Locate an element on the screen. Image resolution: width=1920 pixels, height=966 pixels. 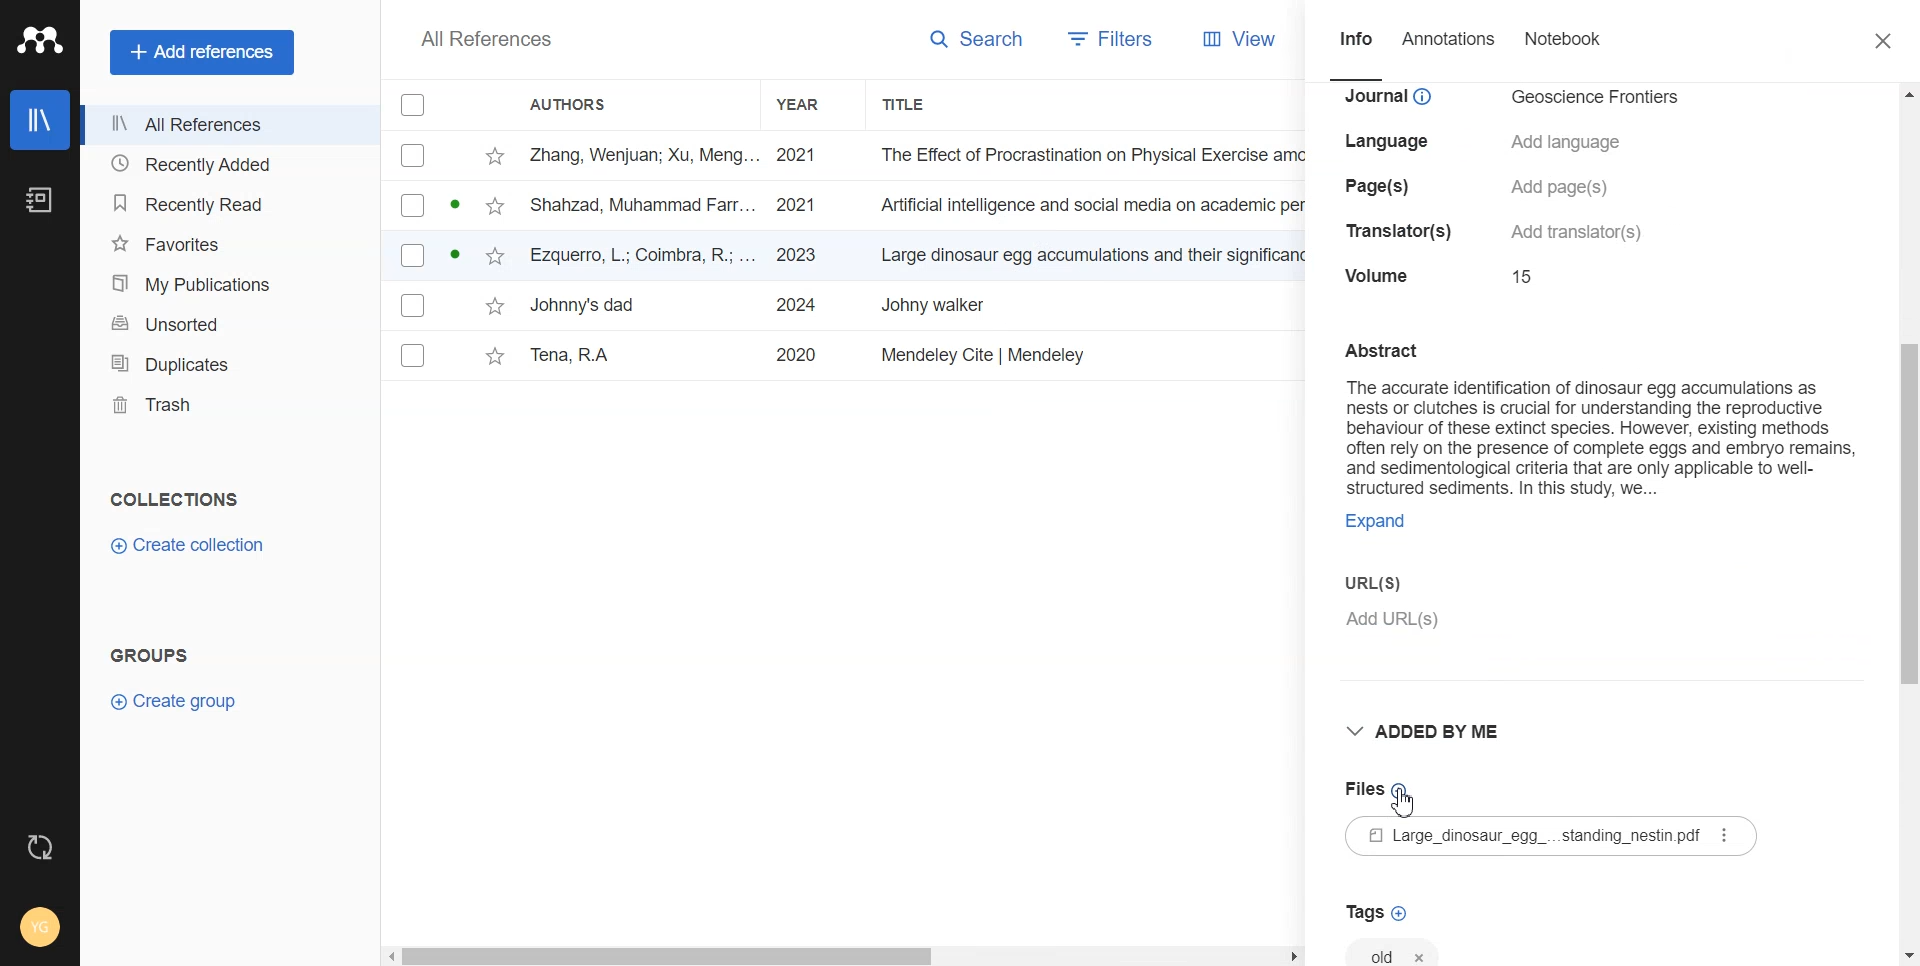
Notebook is located at coordinates (42, 201).